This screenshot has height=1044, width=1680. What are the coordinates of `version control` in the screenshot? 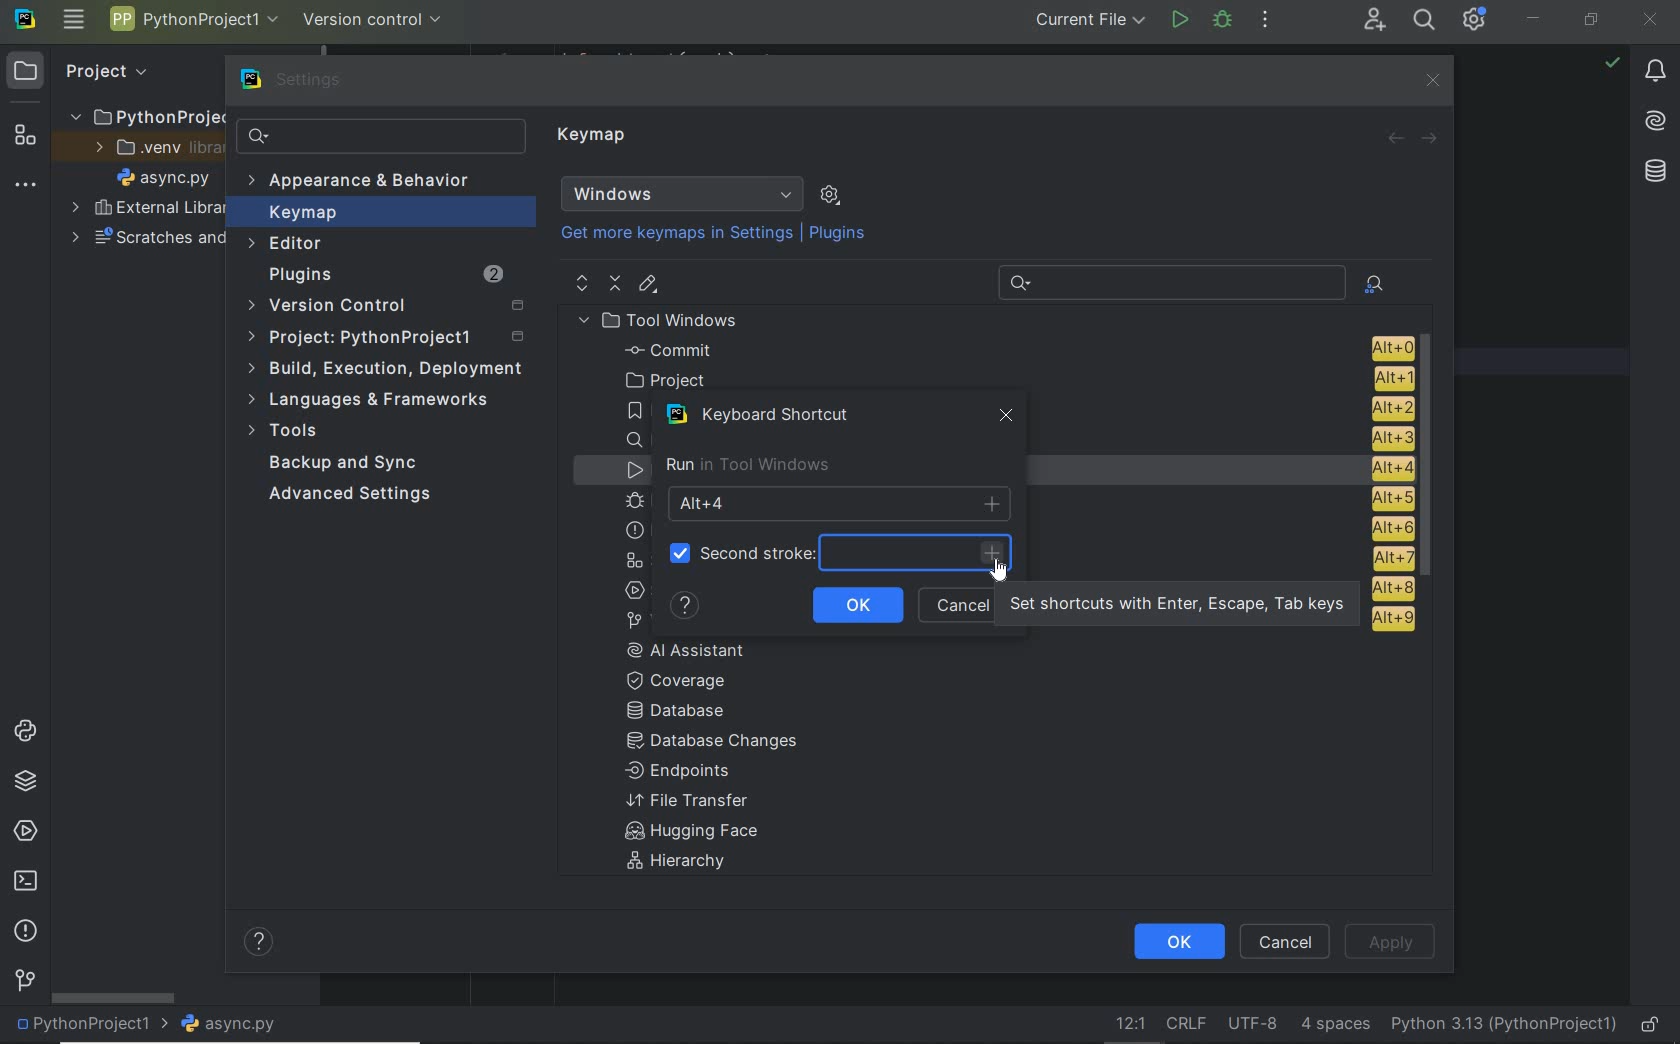 It's located at (374, 18).